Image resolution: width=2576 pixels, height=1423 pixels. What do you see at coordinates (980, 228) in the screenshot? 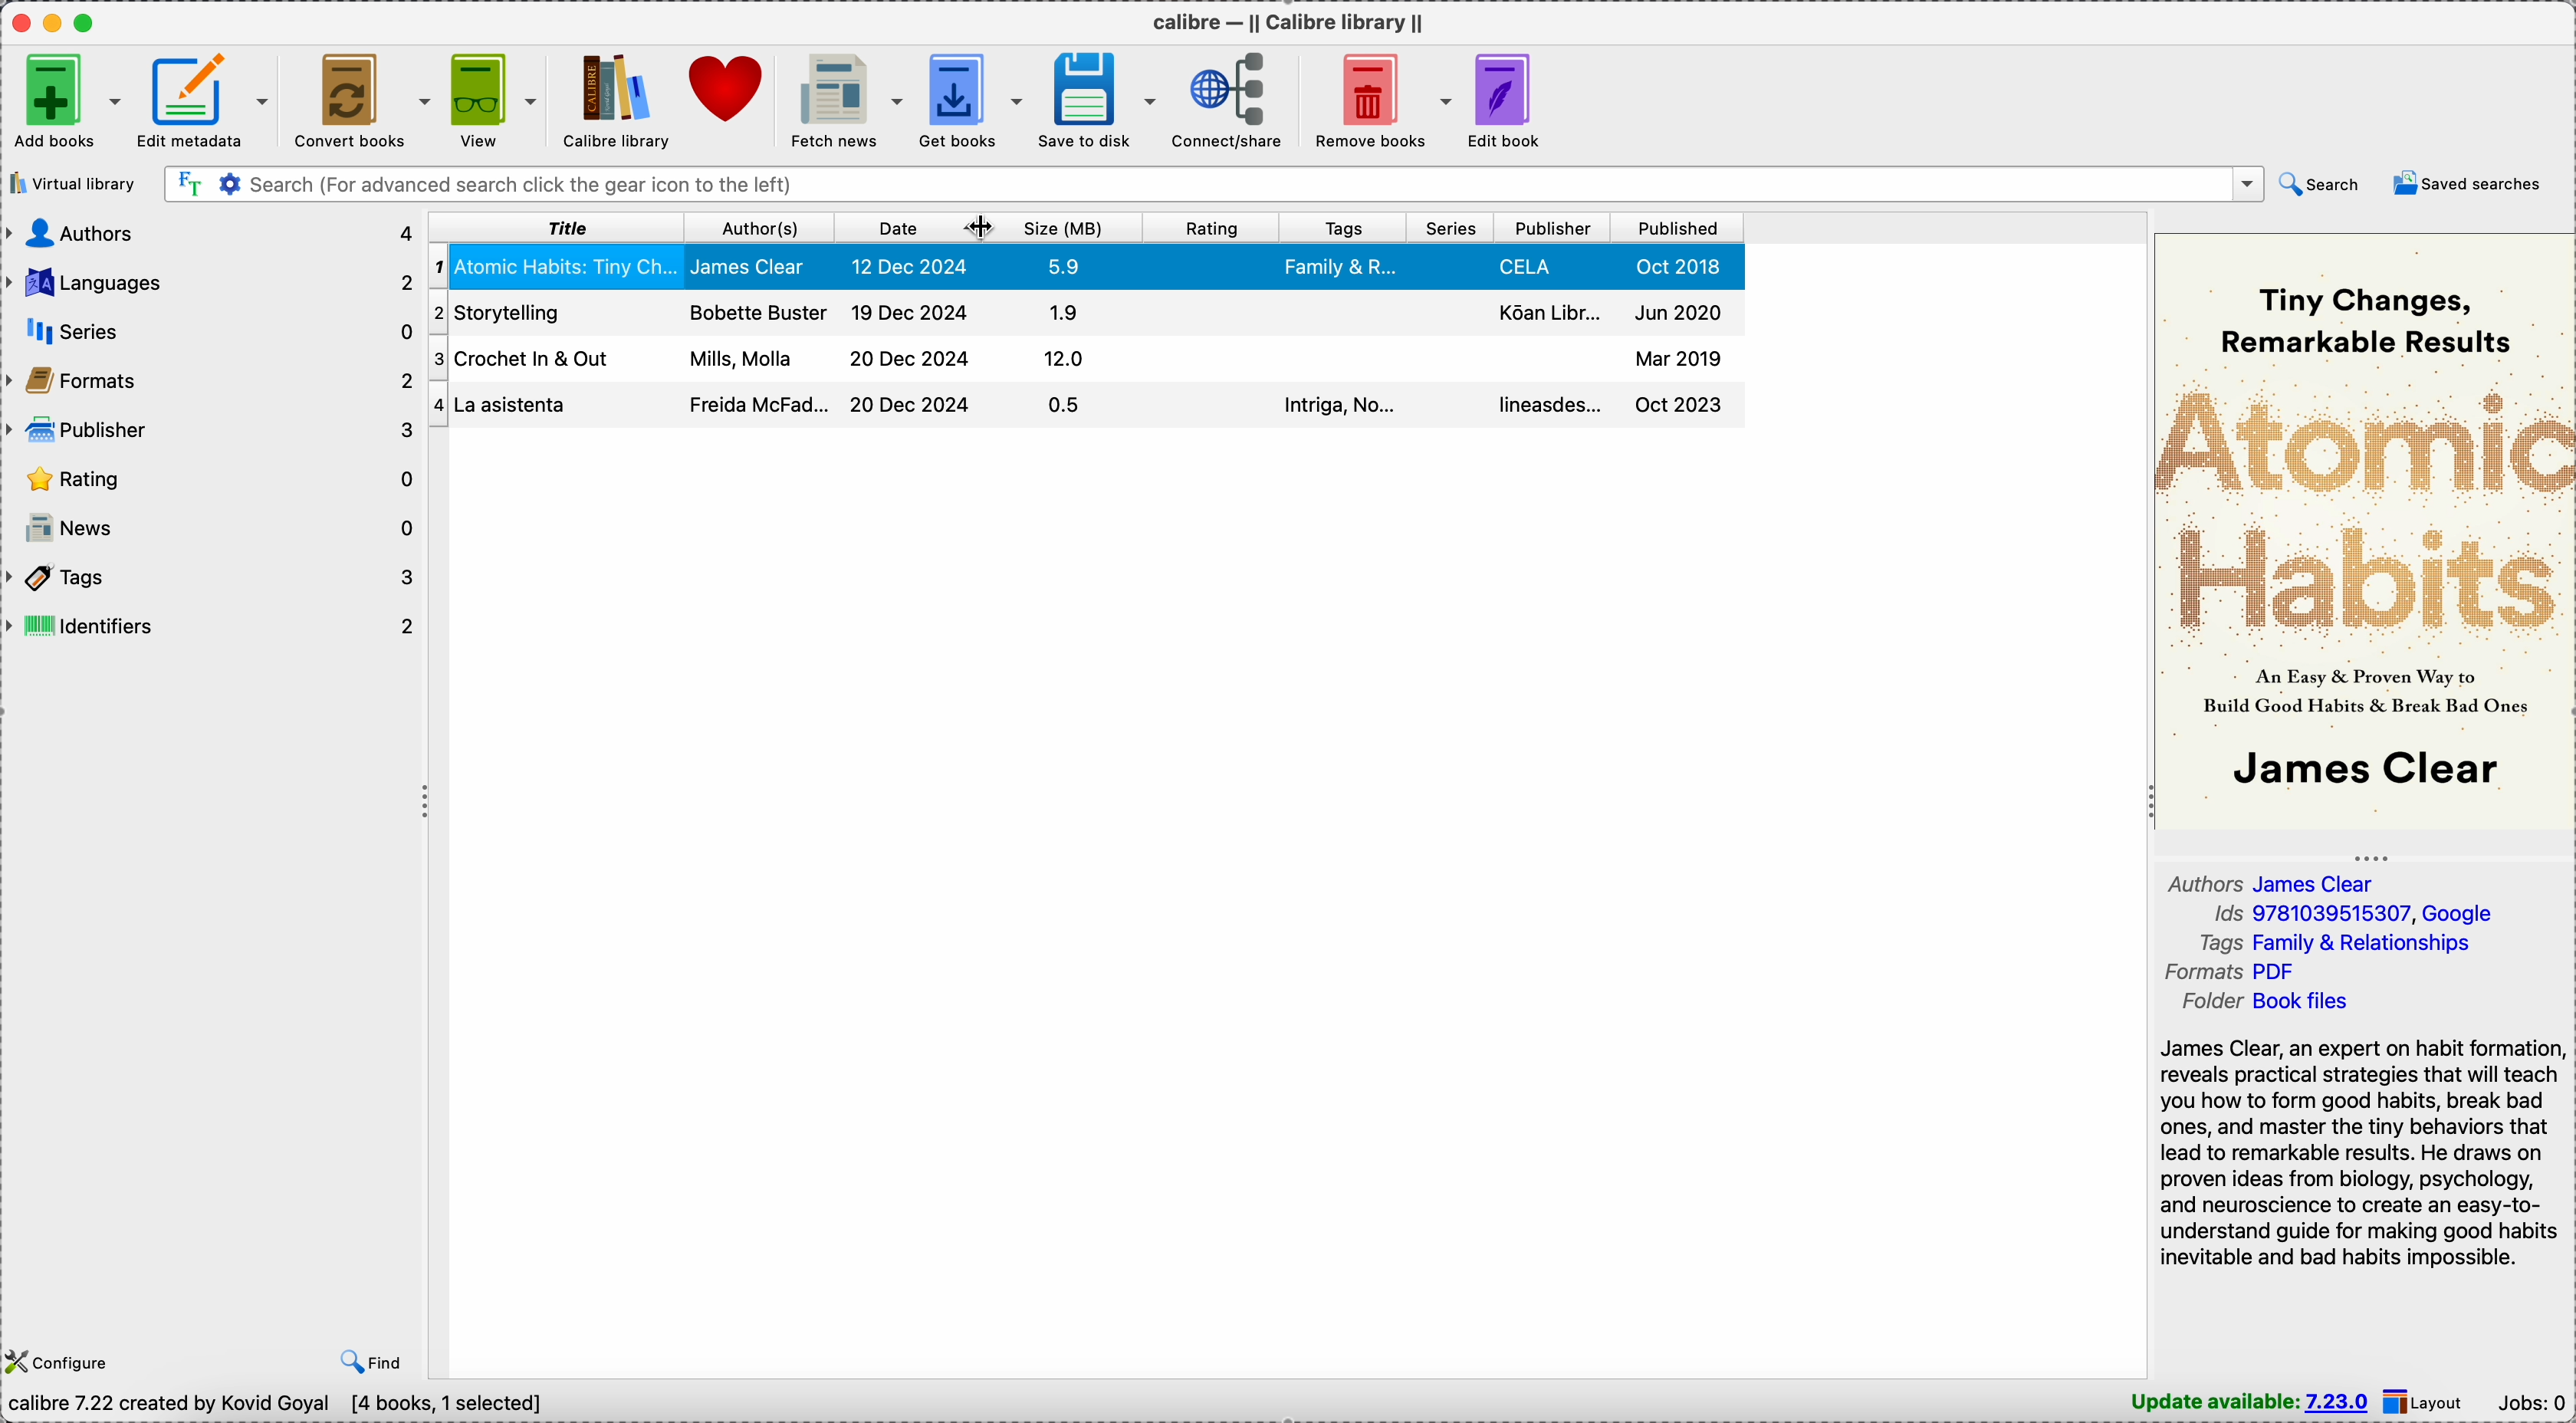
I see `cursor` at bounding box center [980, 228].